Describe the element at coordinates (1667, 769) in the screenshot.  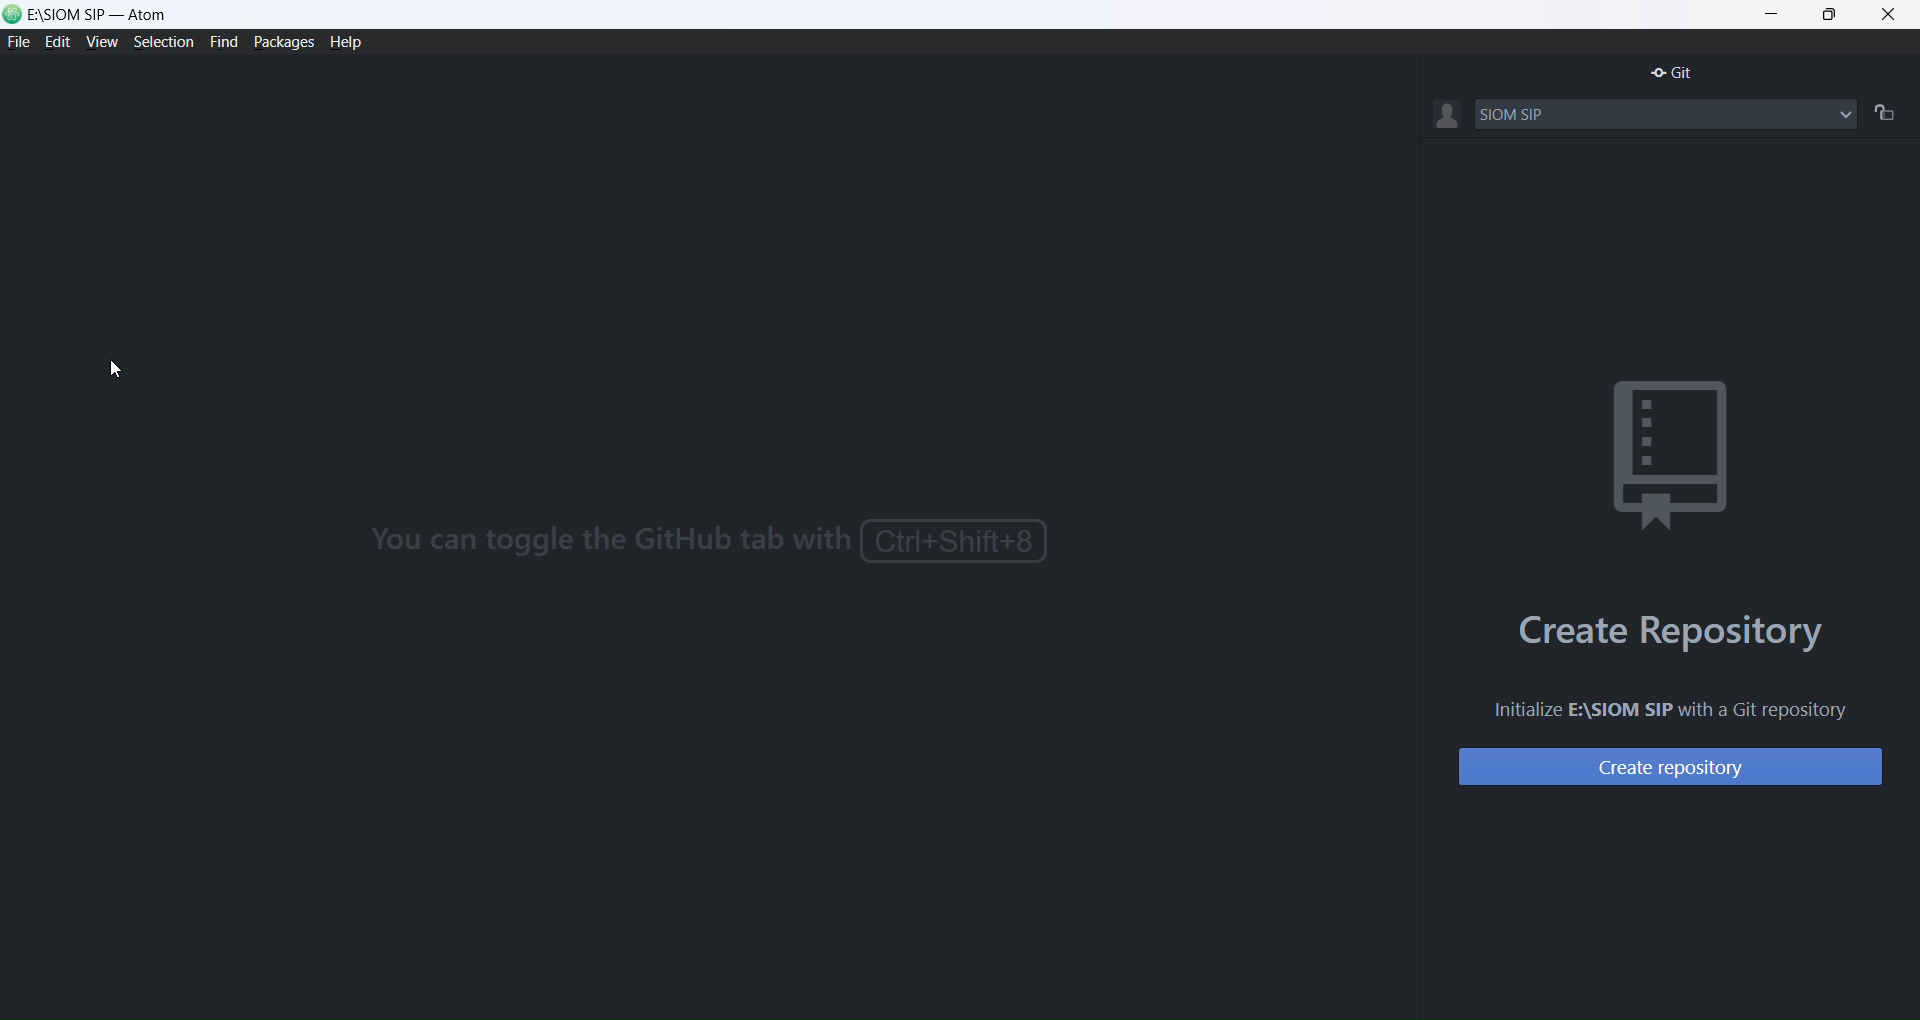
I see `create repository` at that location.